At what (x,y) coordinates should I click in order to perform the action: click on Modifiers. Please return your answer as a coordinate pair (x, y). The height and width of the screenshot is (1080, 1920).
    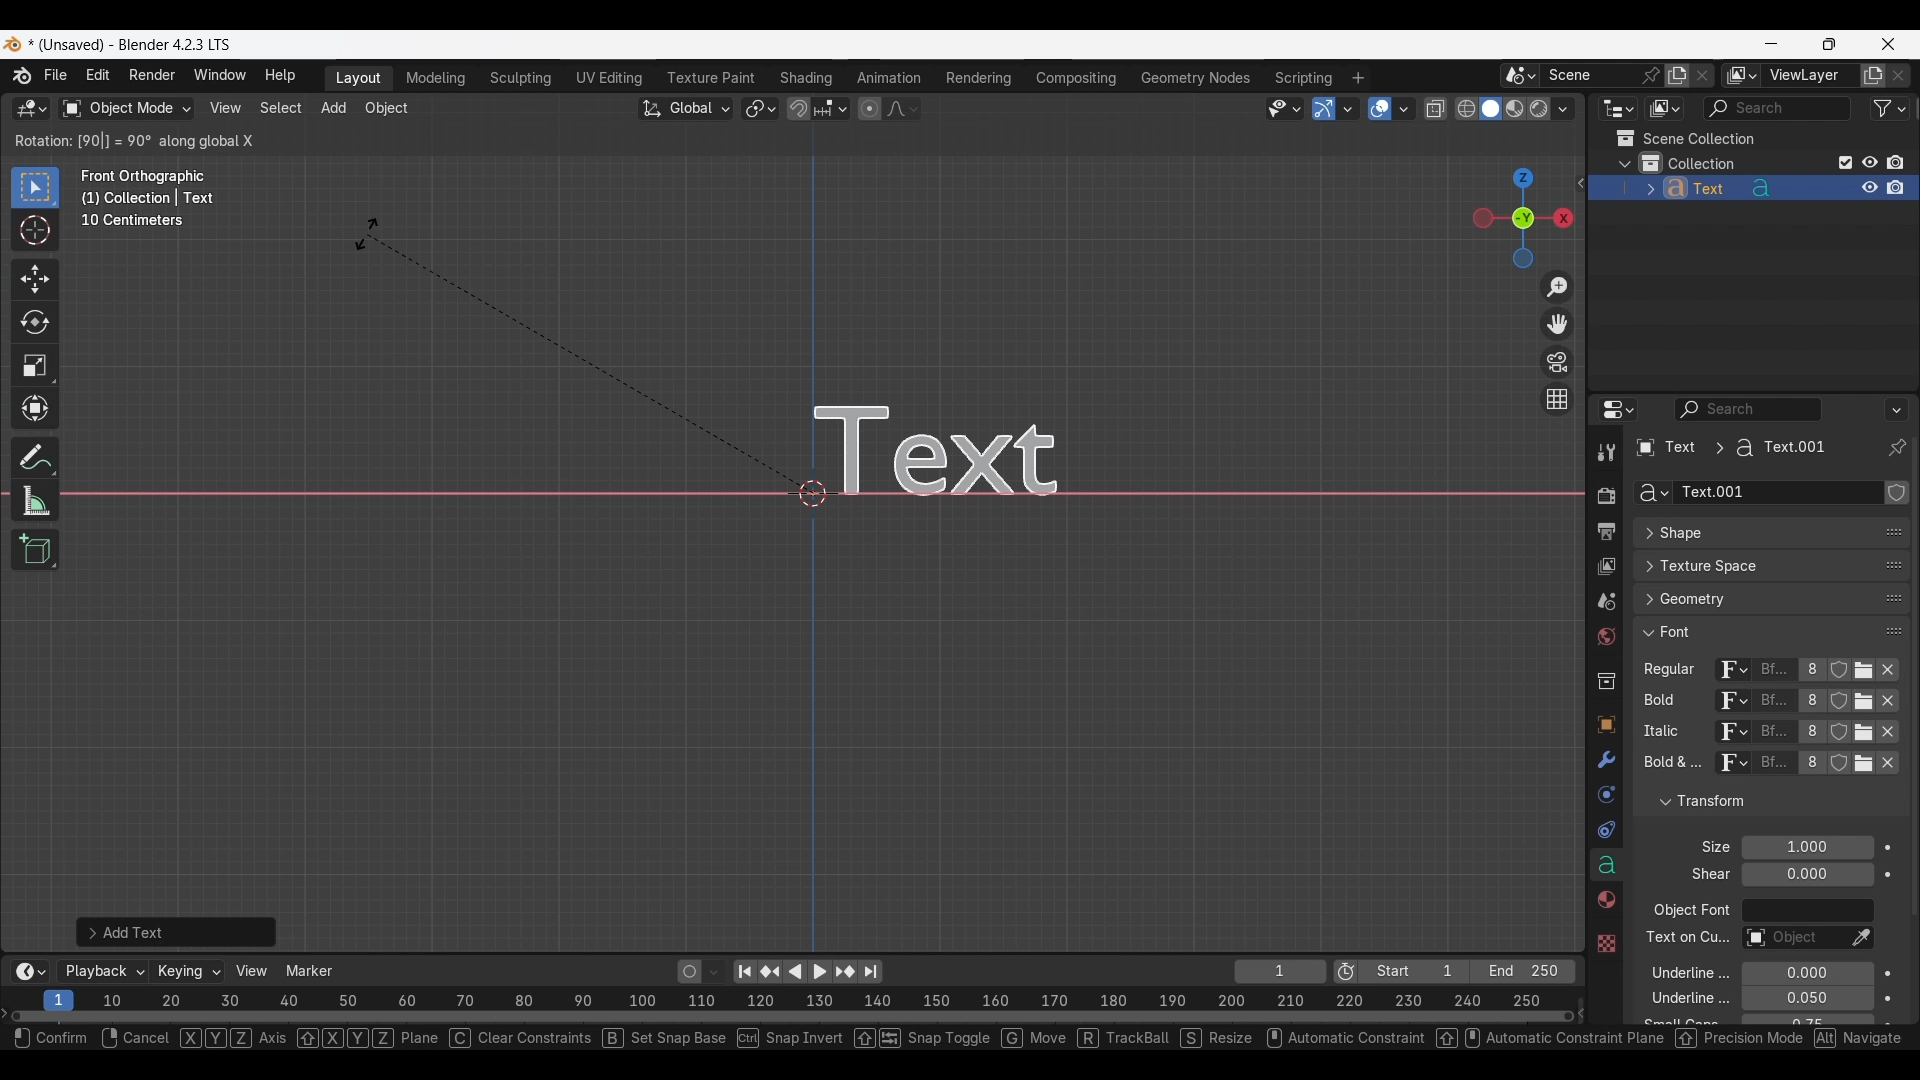
    Looking at the image, I should click on (1604, 761).